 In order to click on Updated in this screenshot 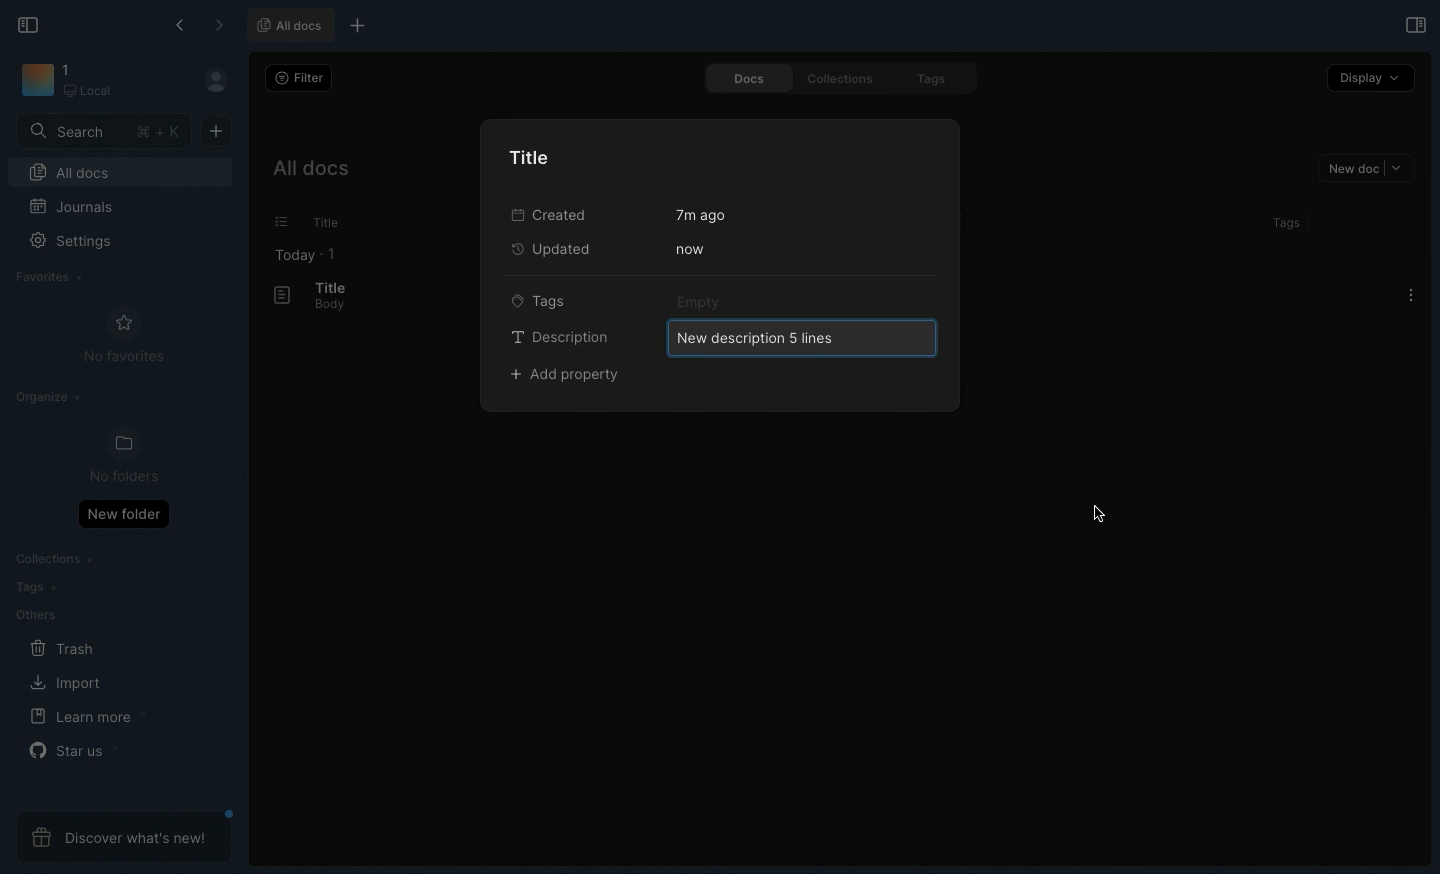, I will do `click(557, 248)`.